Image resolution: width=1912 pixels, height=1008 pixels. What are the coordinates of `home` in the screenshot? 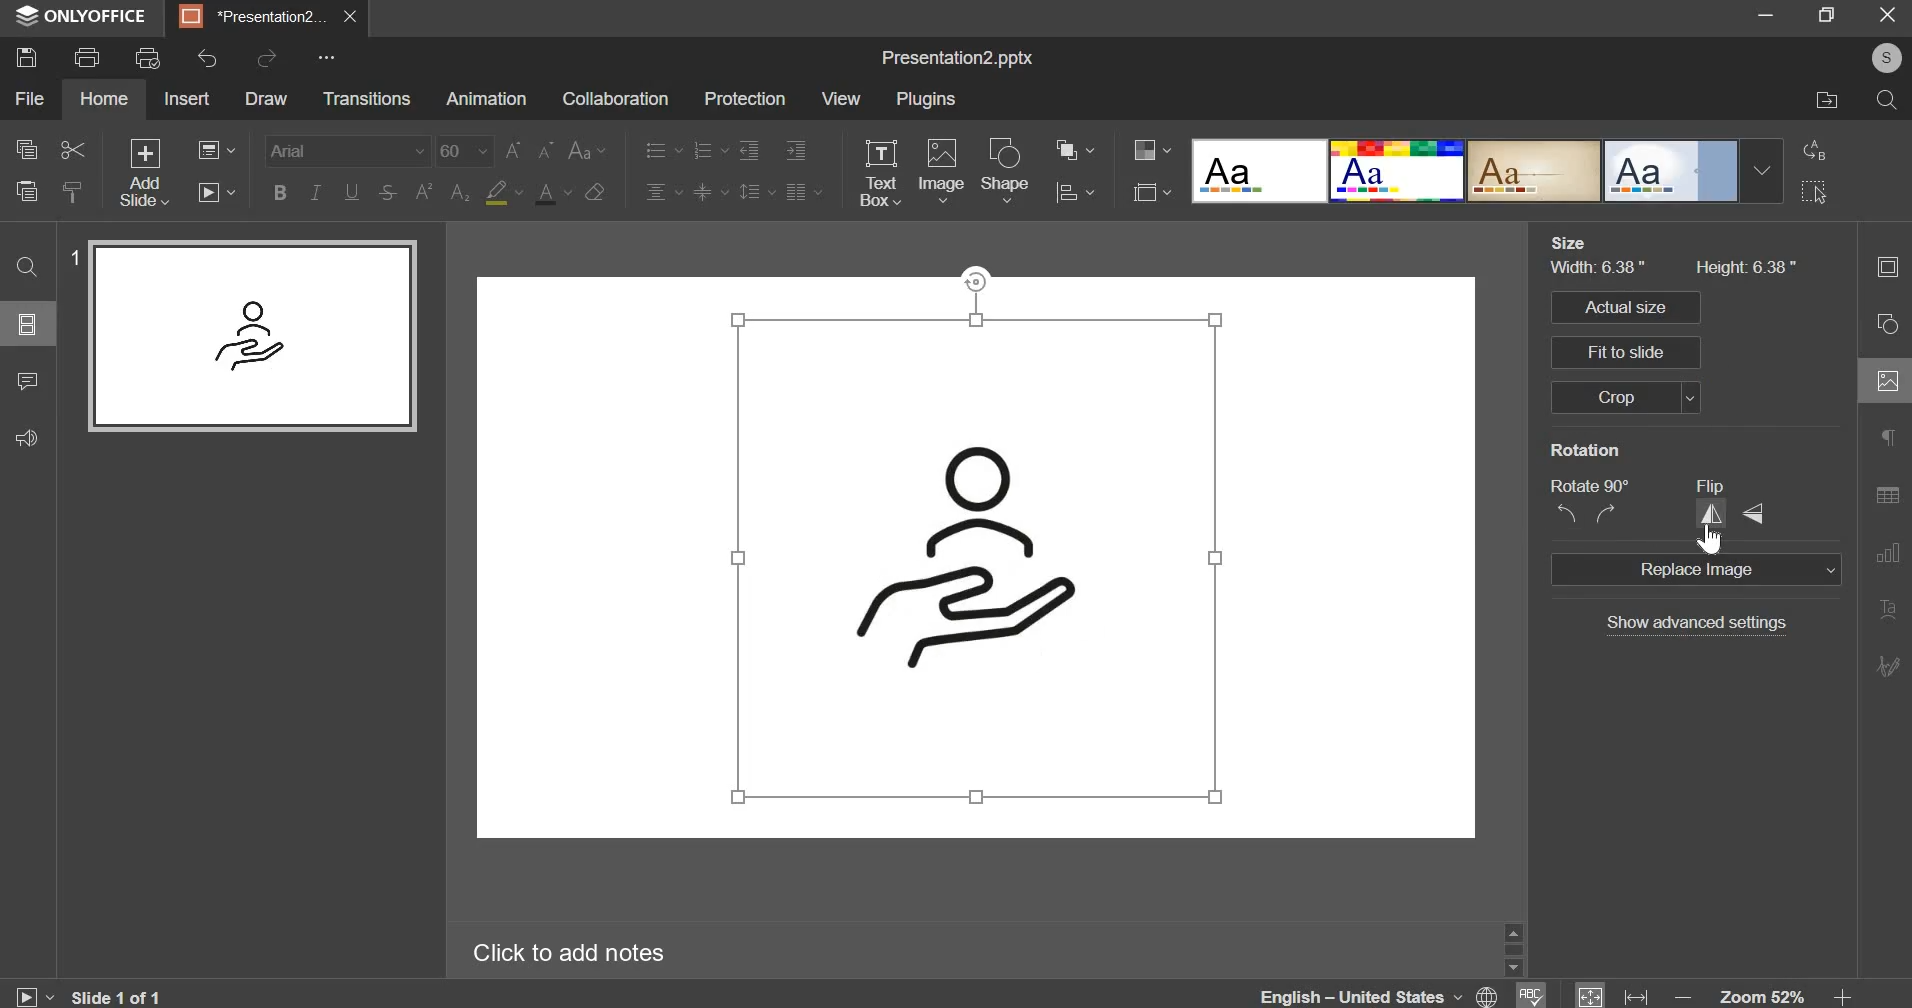 It's located at (102, 97).